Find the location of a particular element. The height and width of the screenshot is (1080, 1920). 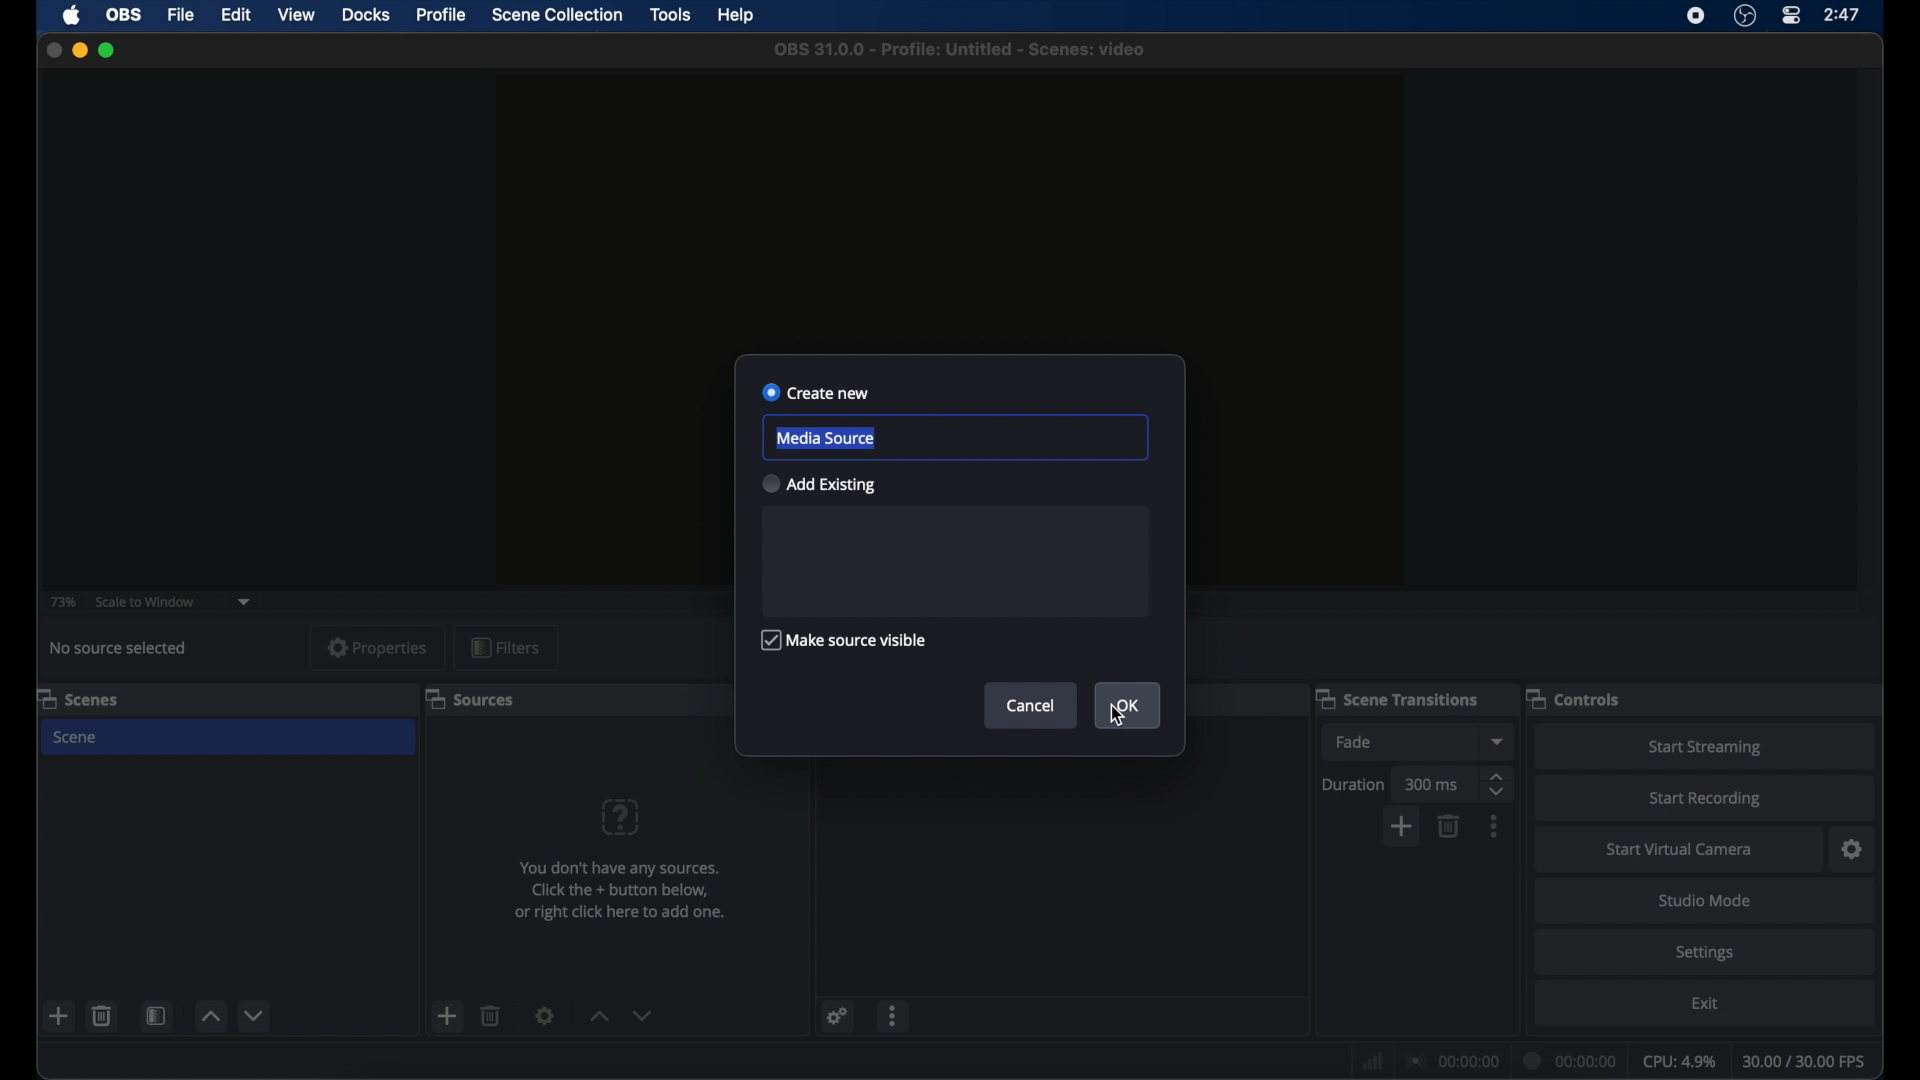

dropdown is located at coordinates (1499, 741).